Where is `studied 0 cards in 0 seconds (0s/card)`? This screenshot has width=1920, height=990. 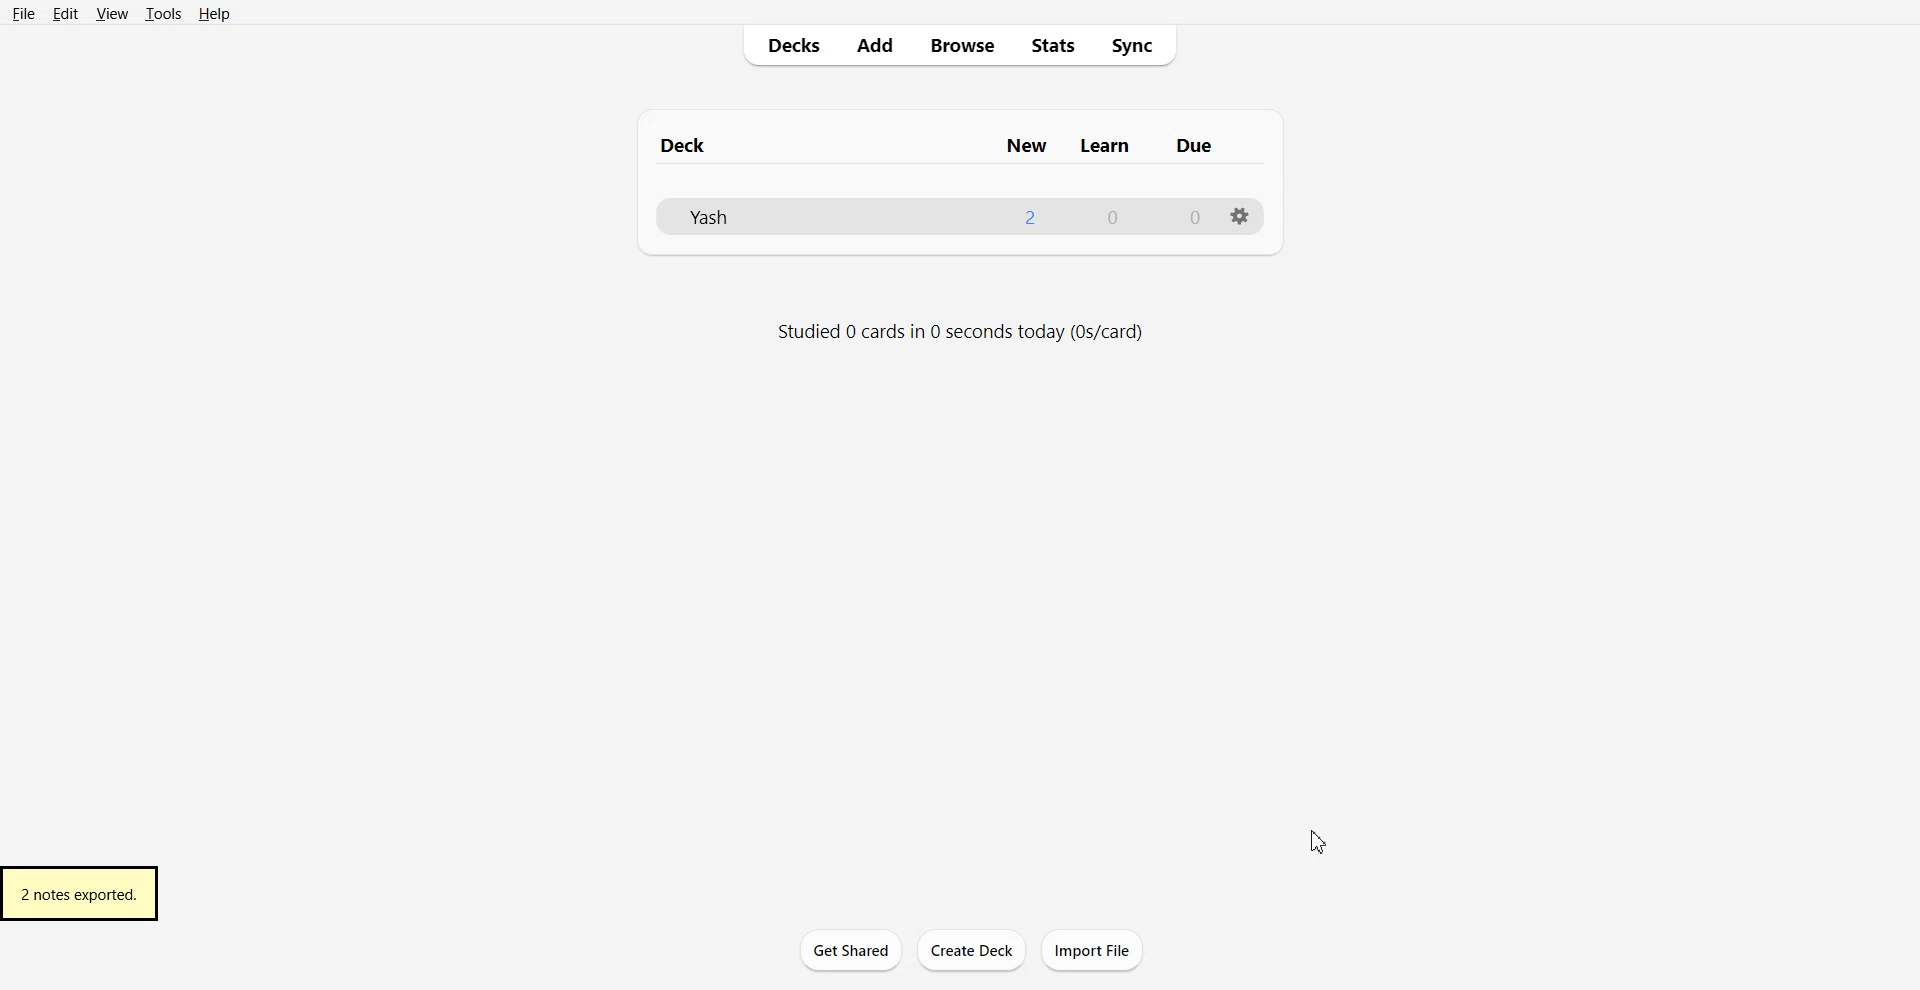
studied 0 cards in 0 seconds (0s/card) is located at coordinates (960, 332).